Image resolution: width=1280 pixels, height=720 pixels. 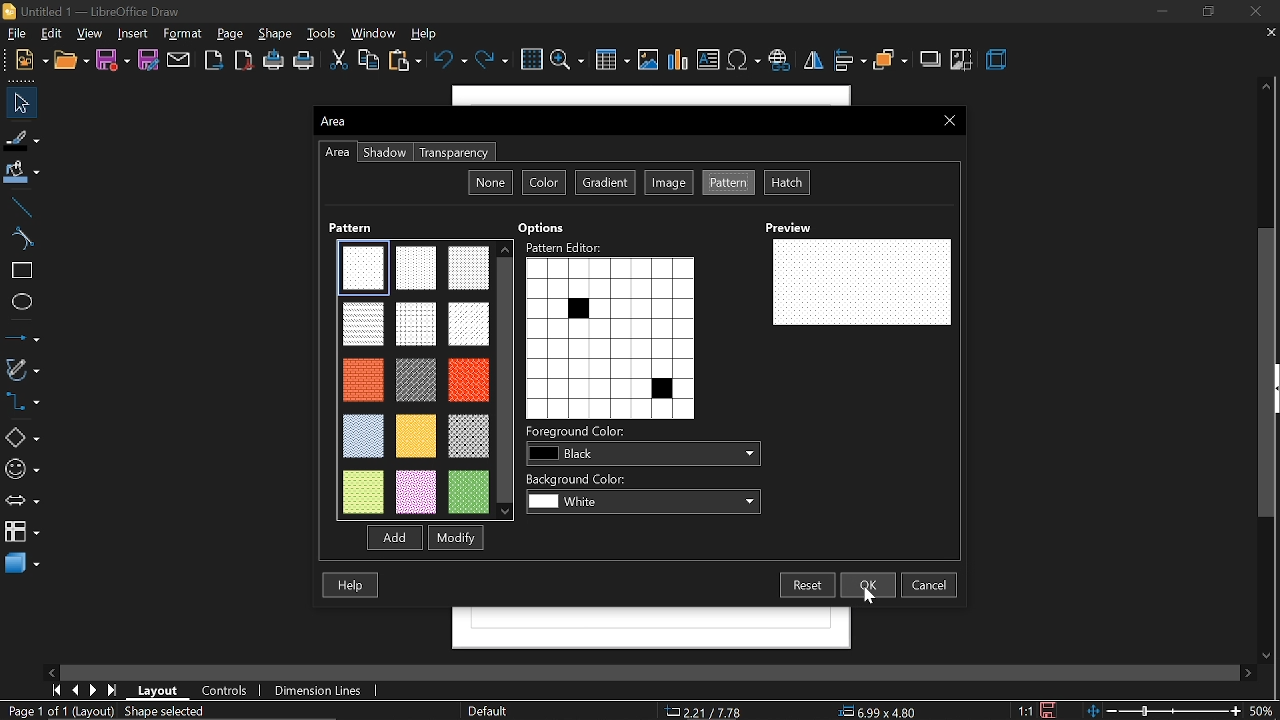 I want to click on current zoom, so click(x=1266, y=711).